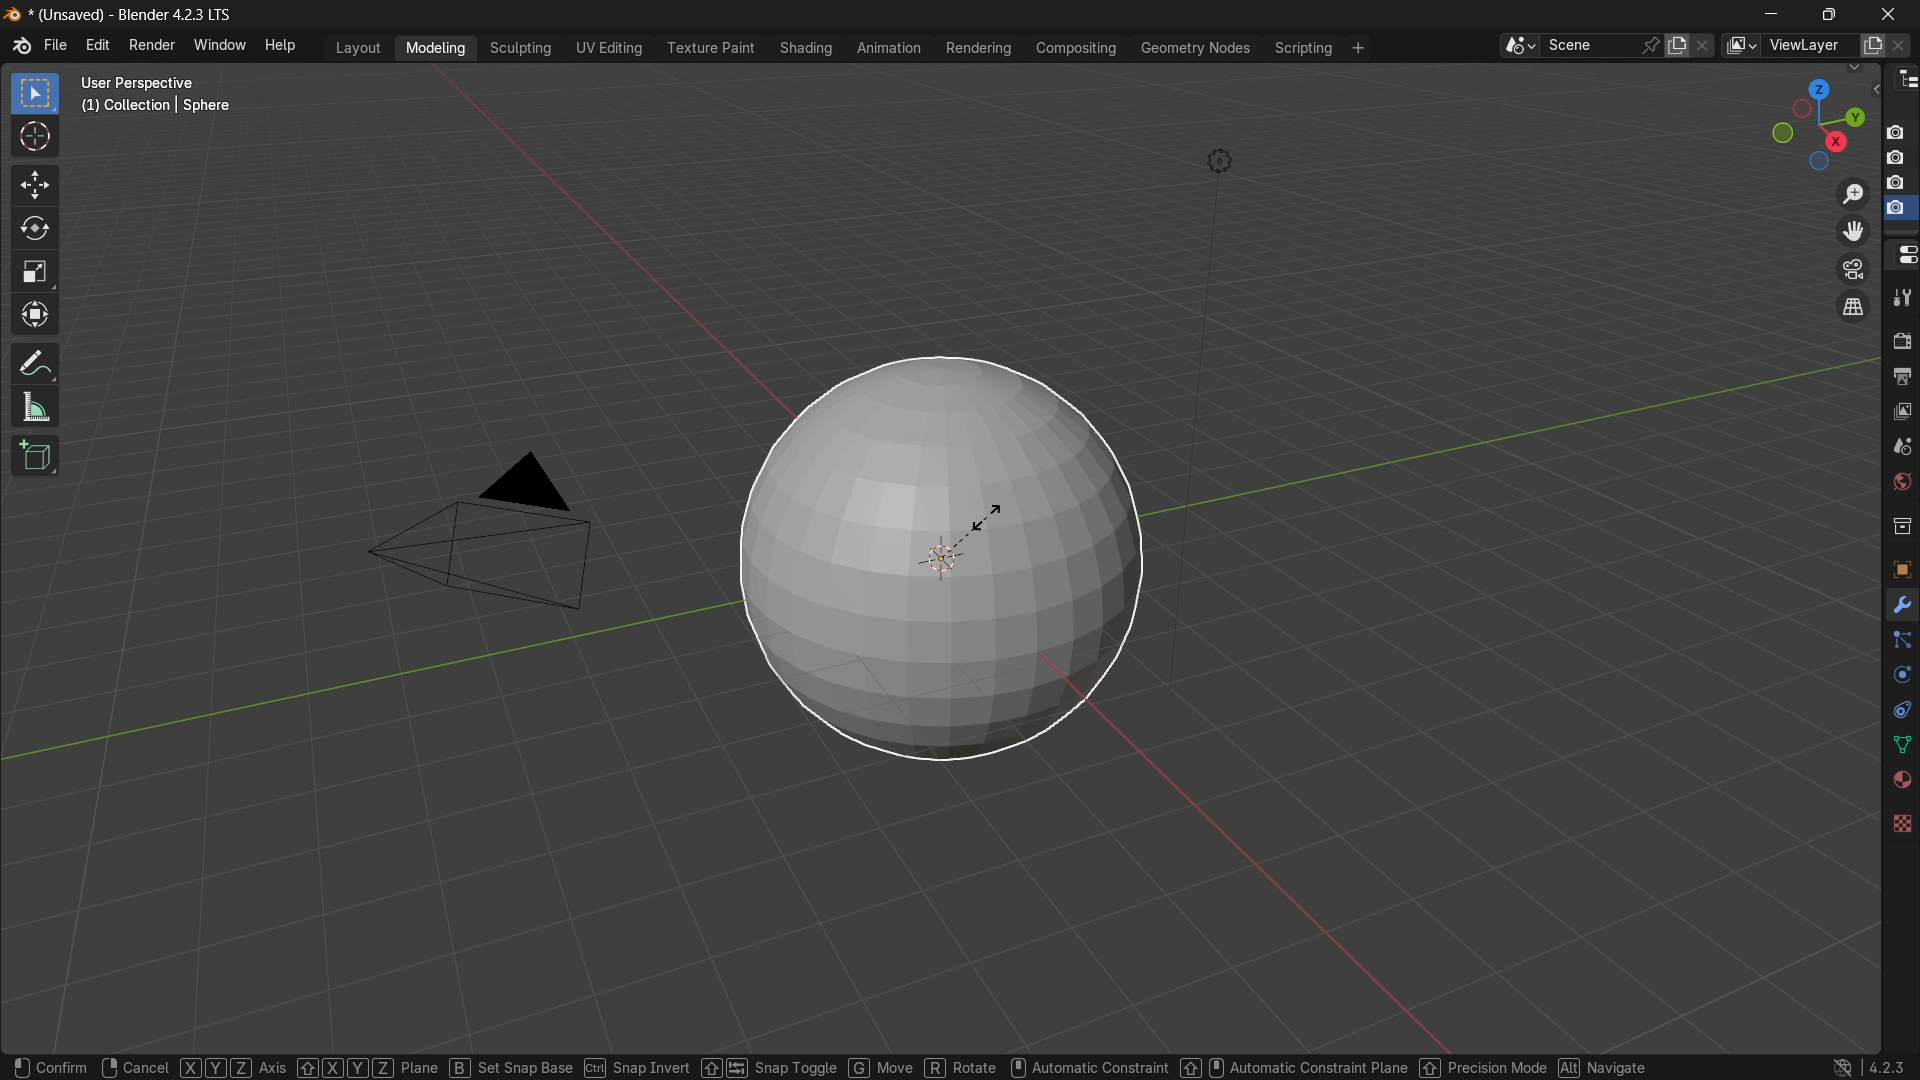  What do you see at coordinates (150, 45) in the screenshot?
I see `render menu` at bounding box center [150, 45].